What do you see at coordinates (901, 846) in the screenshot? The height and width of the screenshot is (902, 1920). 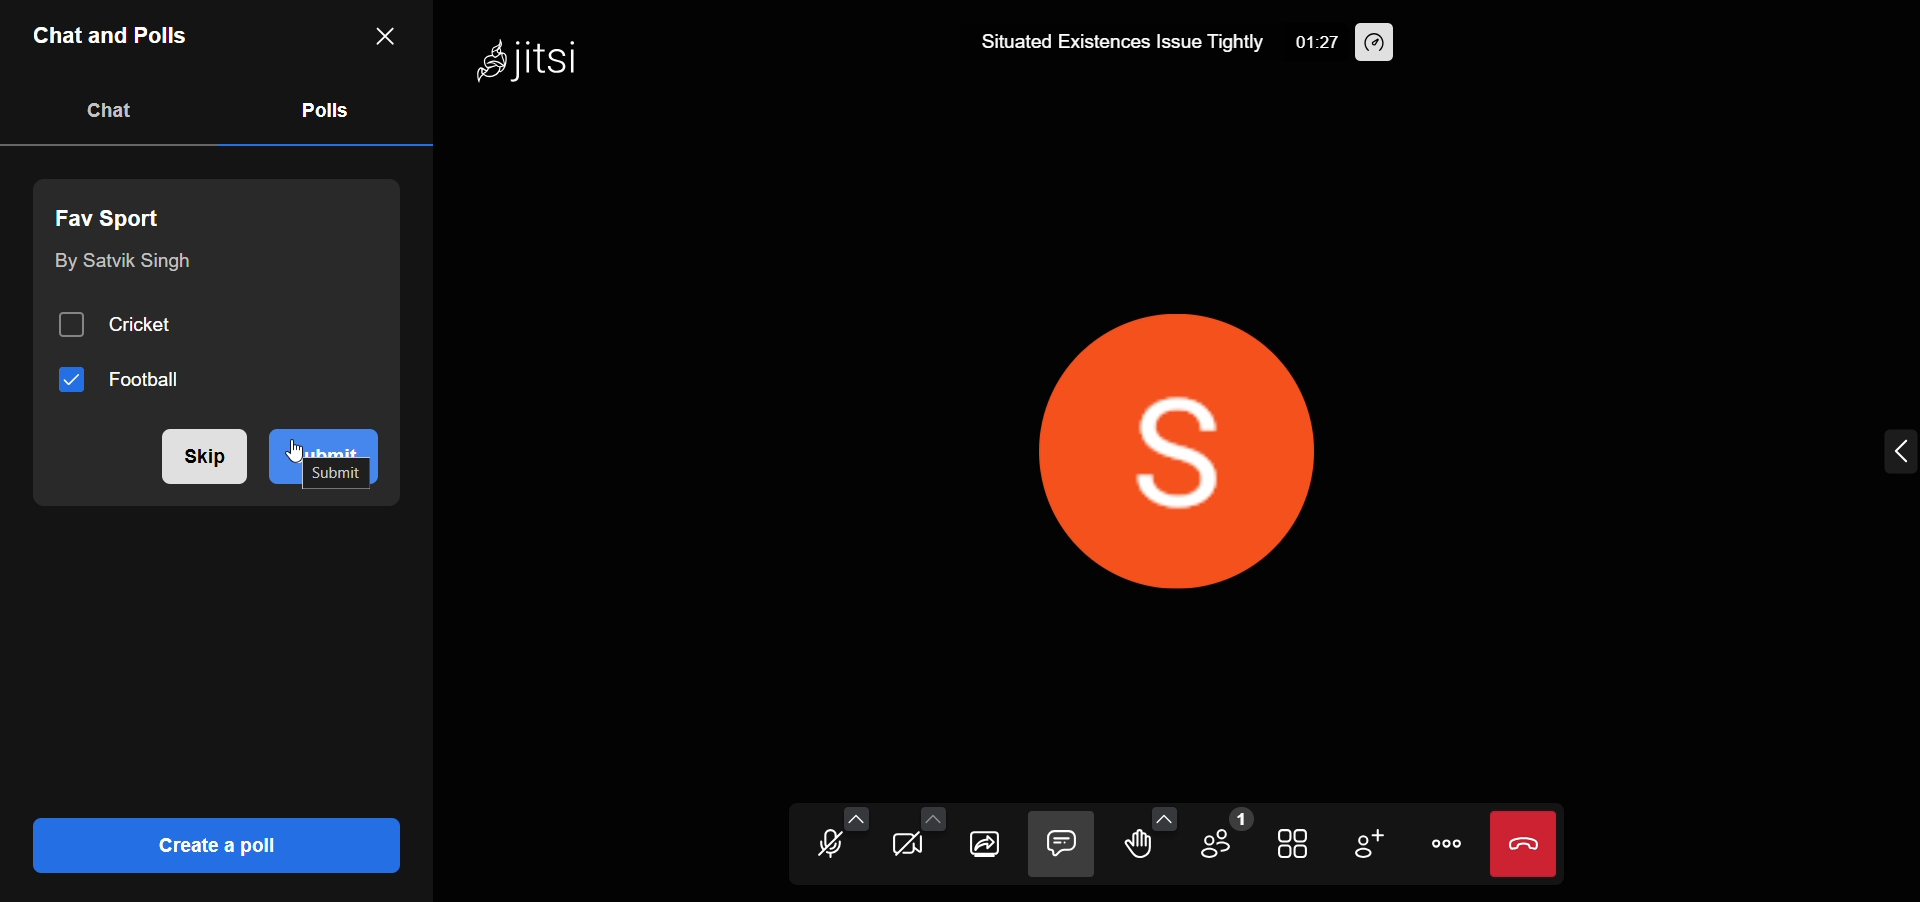 I see `camera` at bounding box center [901, 846].